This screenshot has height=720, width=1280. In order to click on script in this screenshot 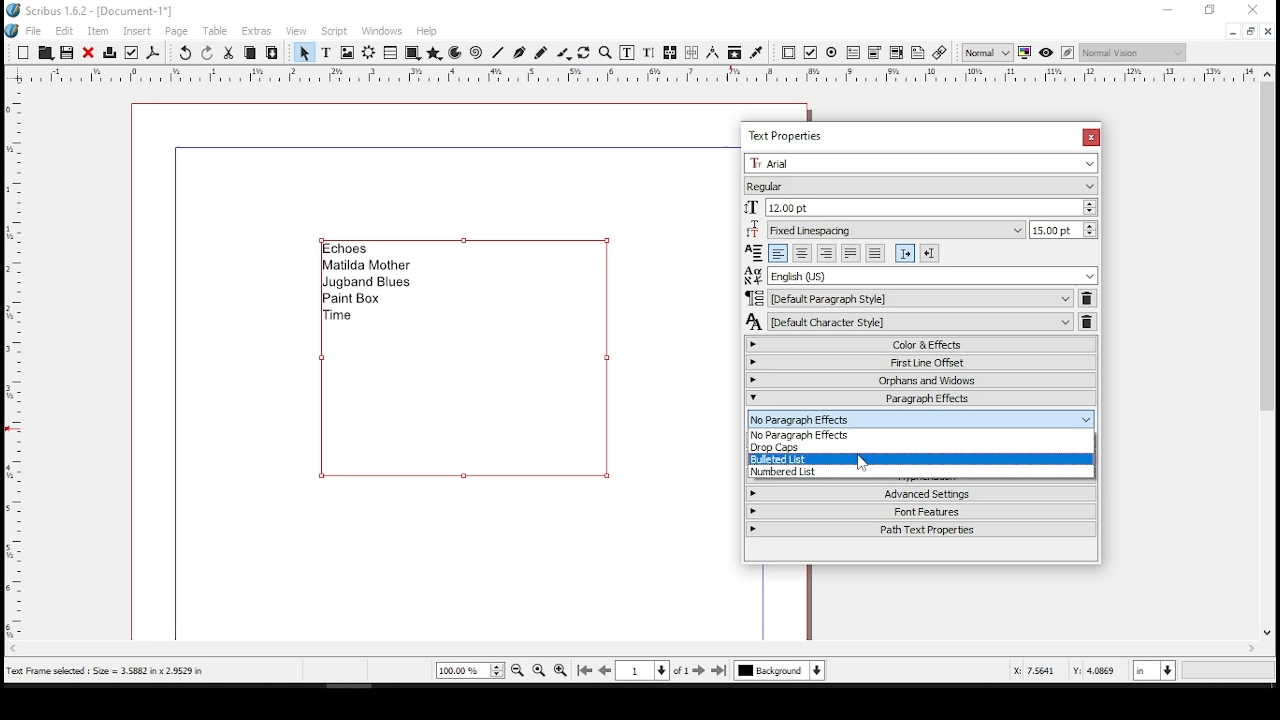, I will do `click(333, 33)`.